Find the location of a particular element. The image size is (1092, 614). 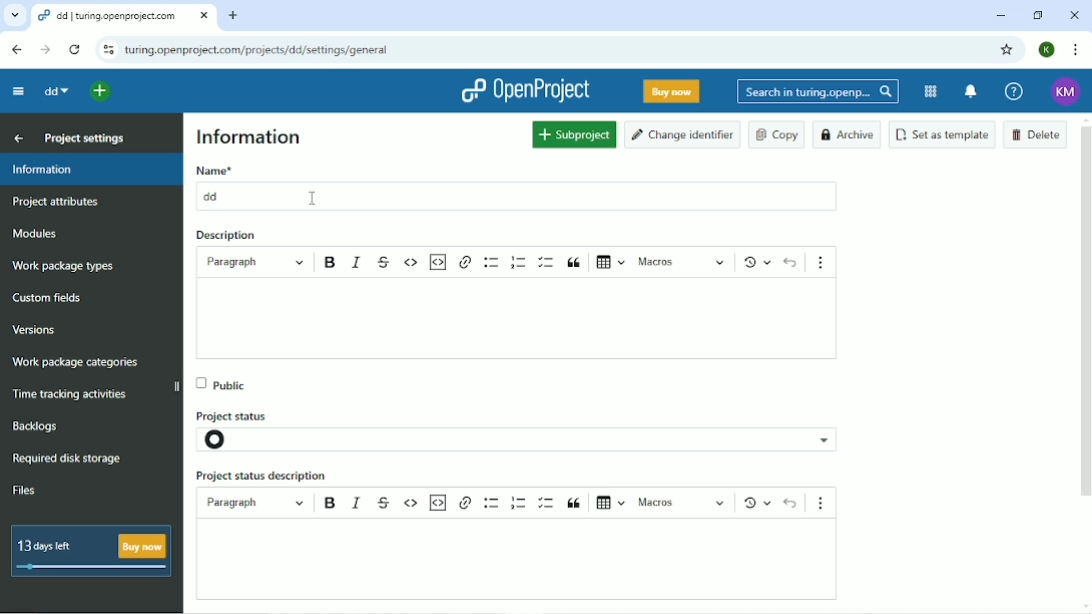

Set as template is located at coordinates (943, 134).